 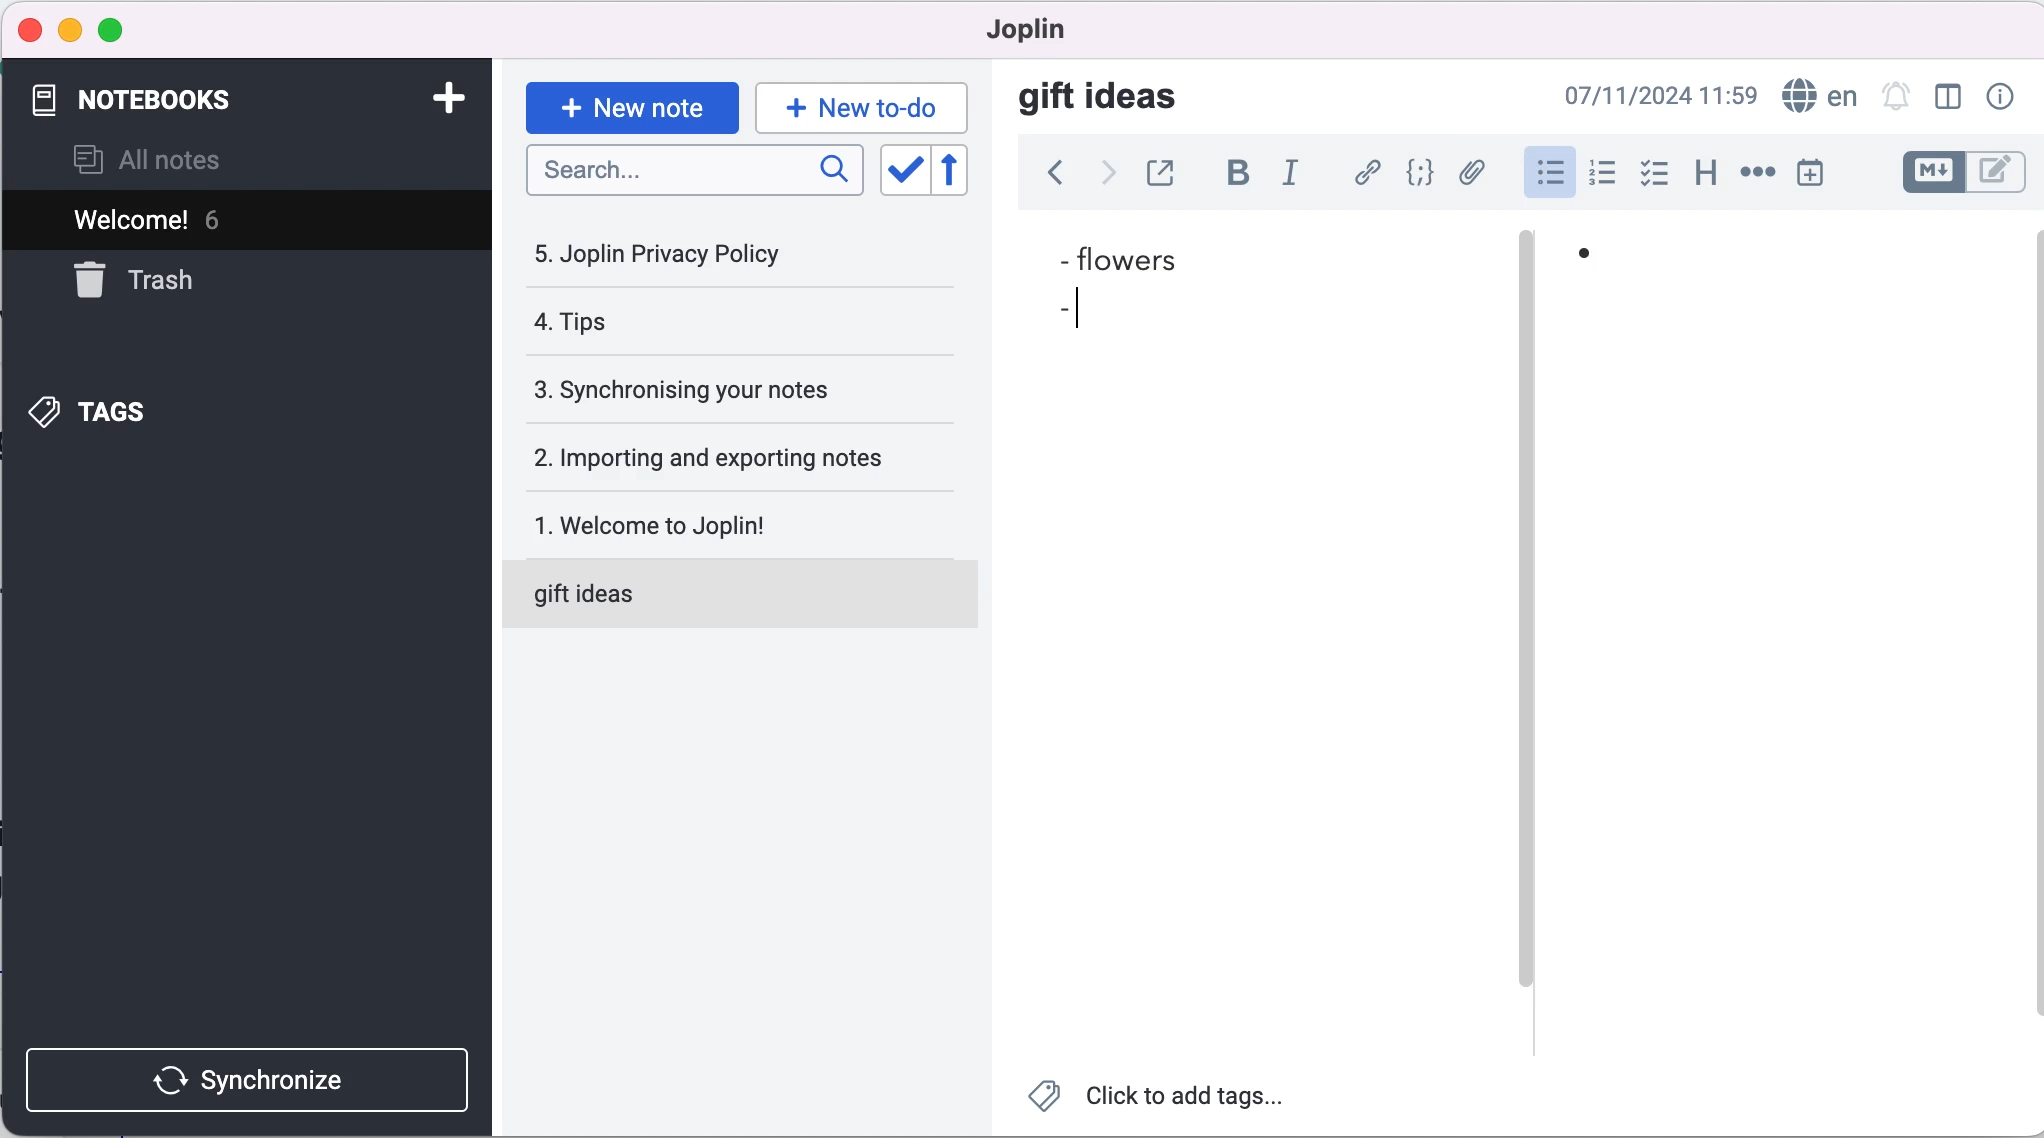 What do you see at coordinates (1895, 98) in the screenshot?
I see `set alarm` at bounding box center [1895, 98].